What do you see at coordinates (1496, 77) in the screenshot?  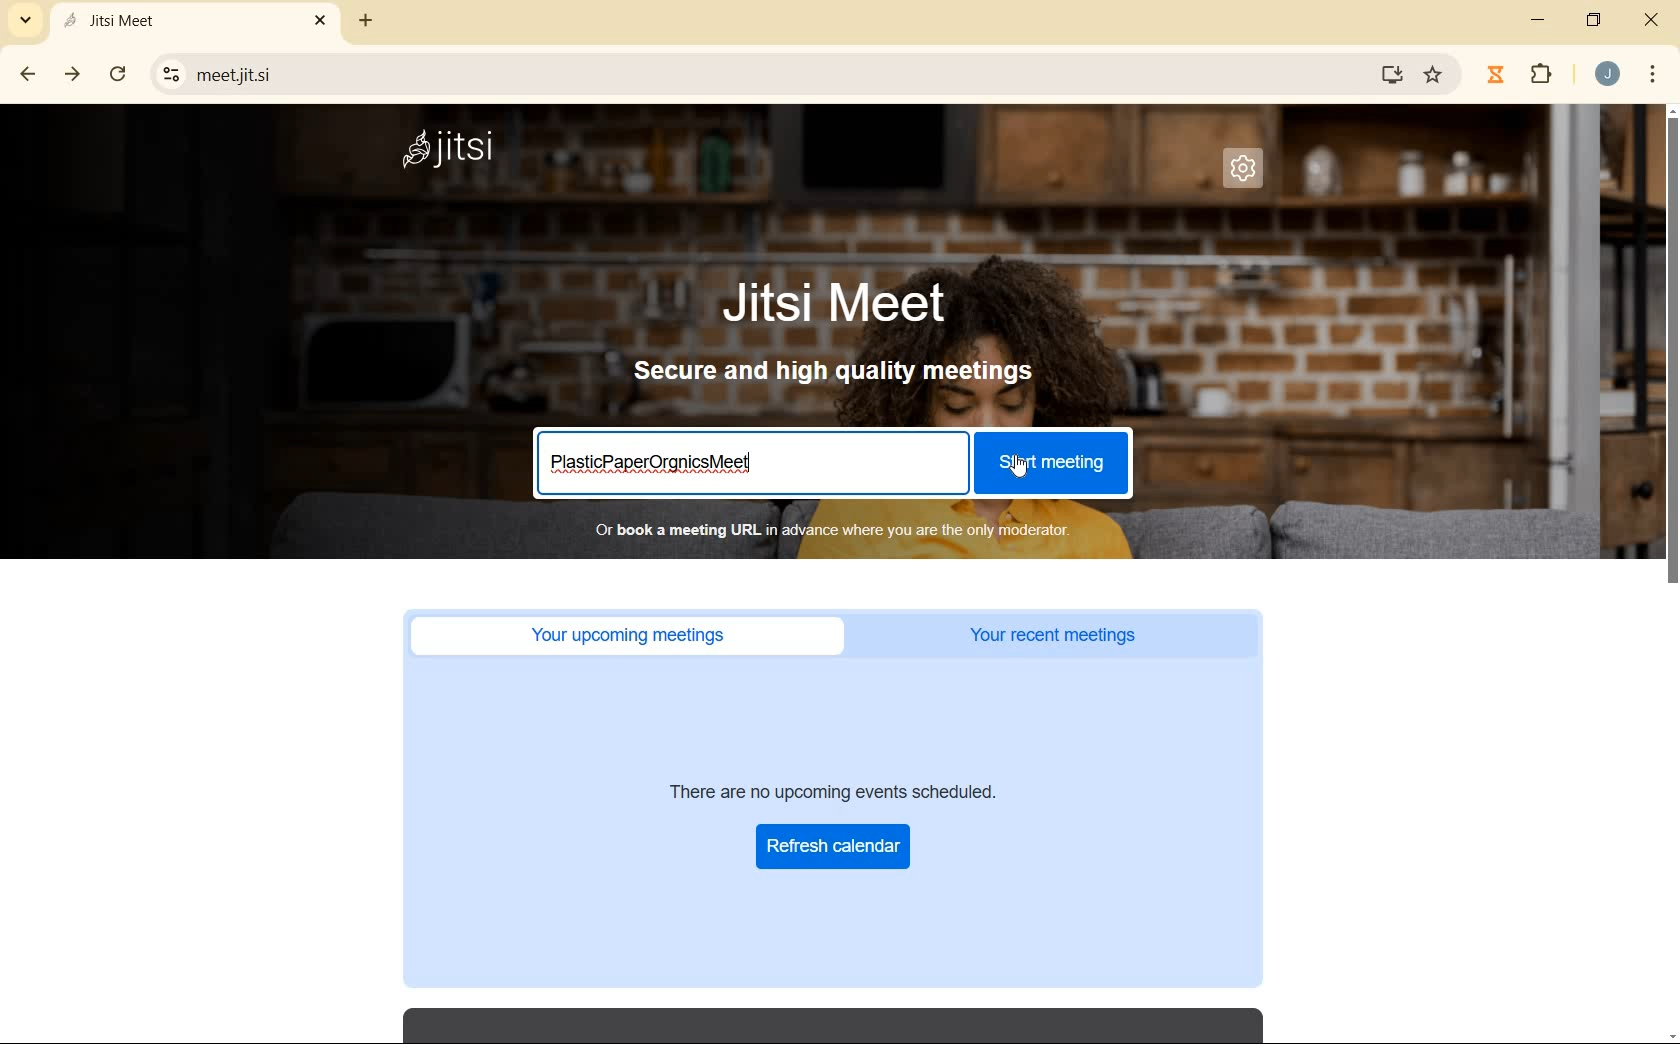 I see `Jibble` at bounding box center [1496, 77].